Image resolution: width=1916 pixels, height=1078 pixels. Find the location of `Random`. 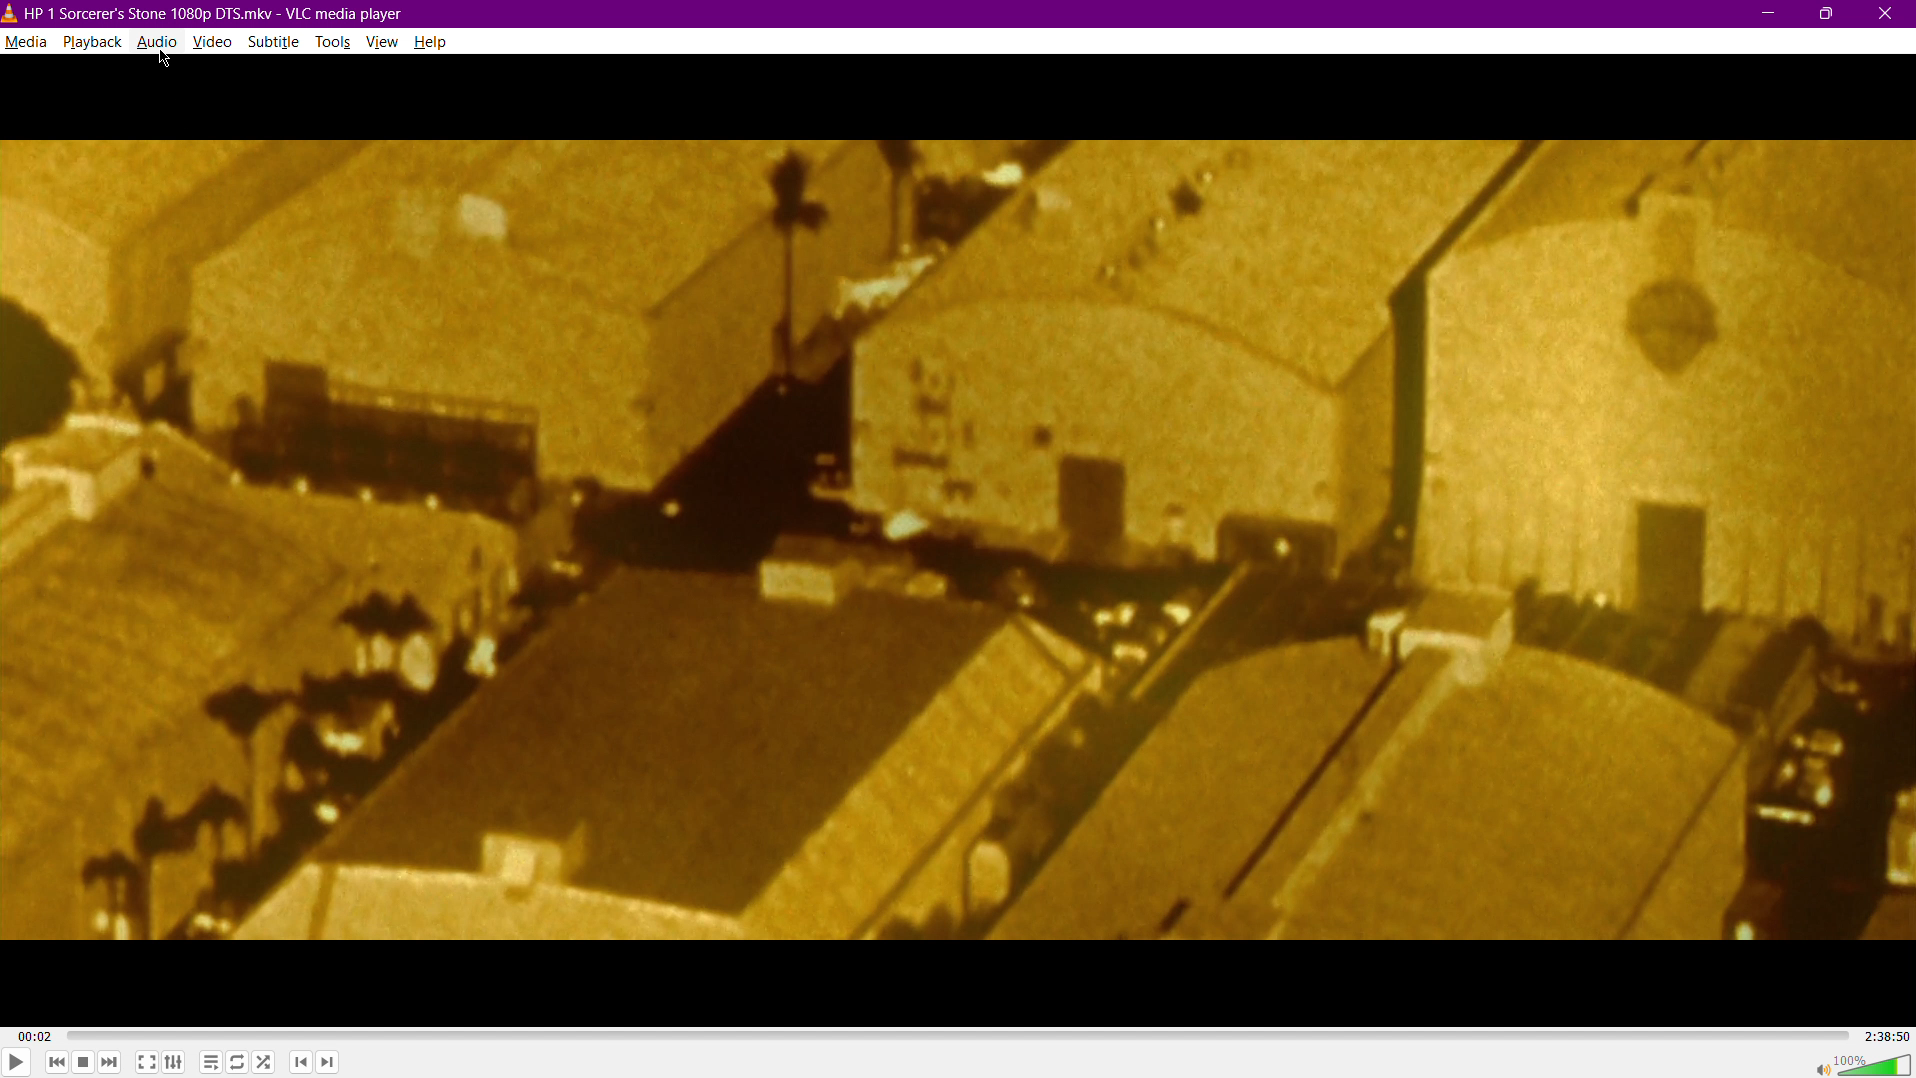

Random is located at coordinates (264, 1064).